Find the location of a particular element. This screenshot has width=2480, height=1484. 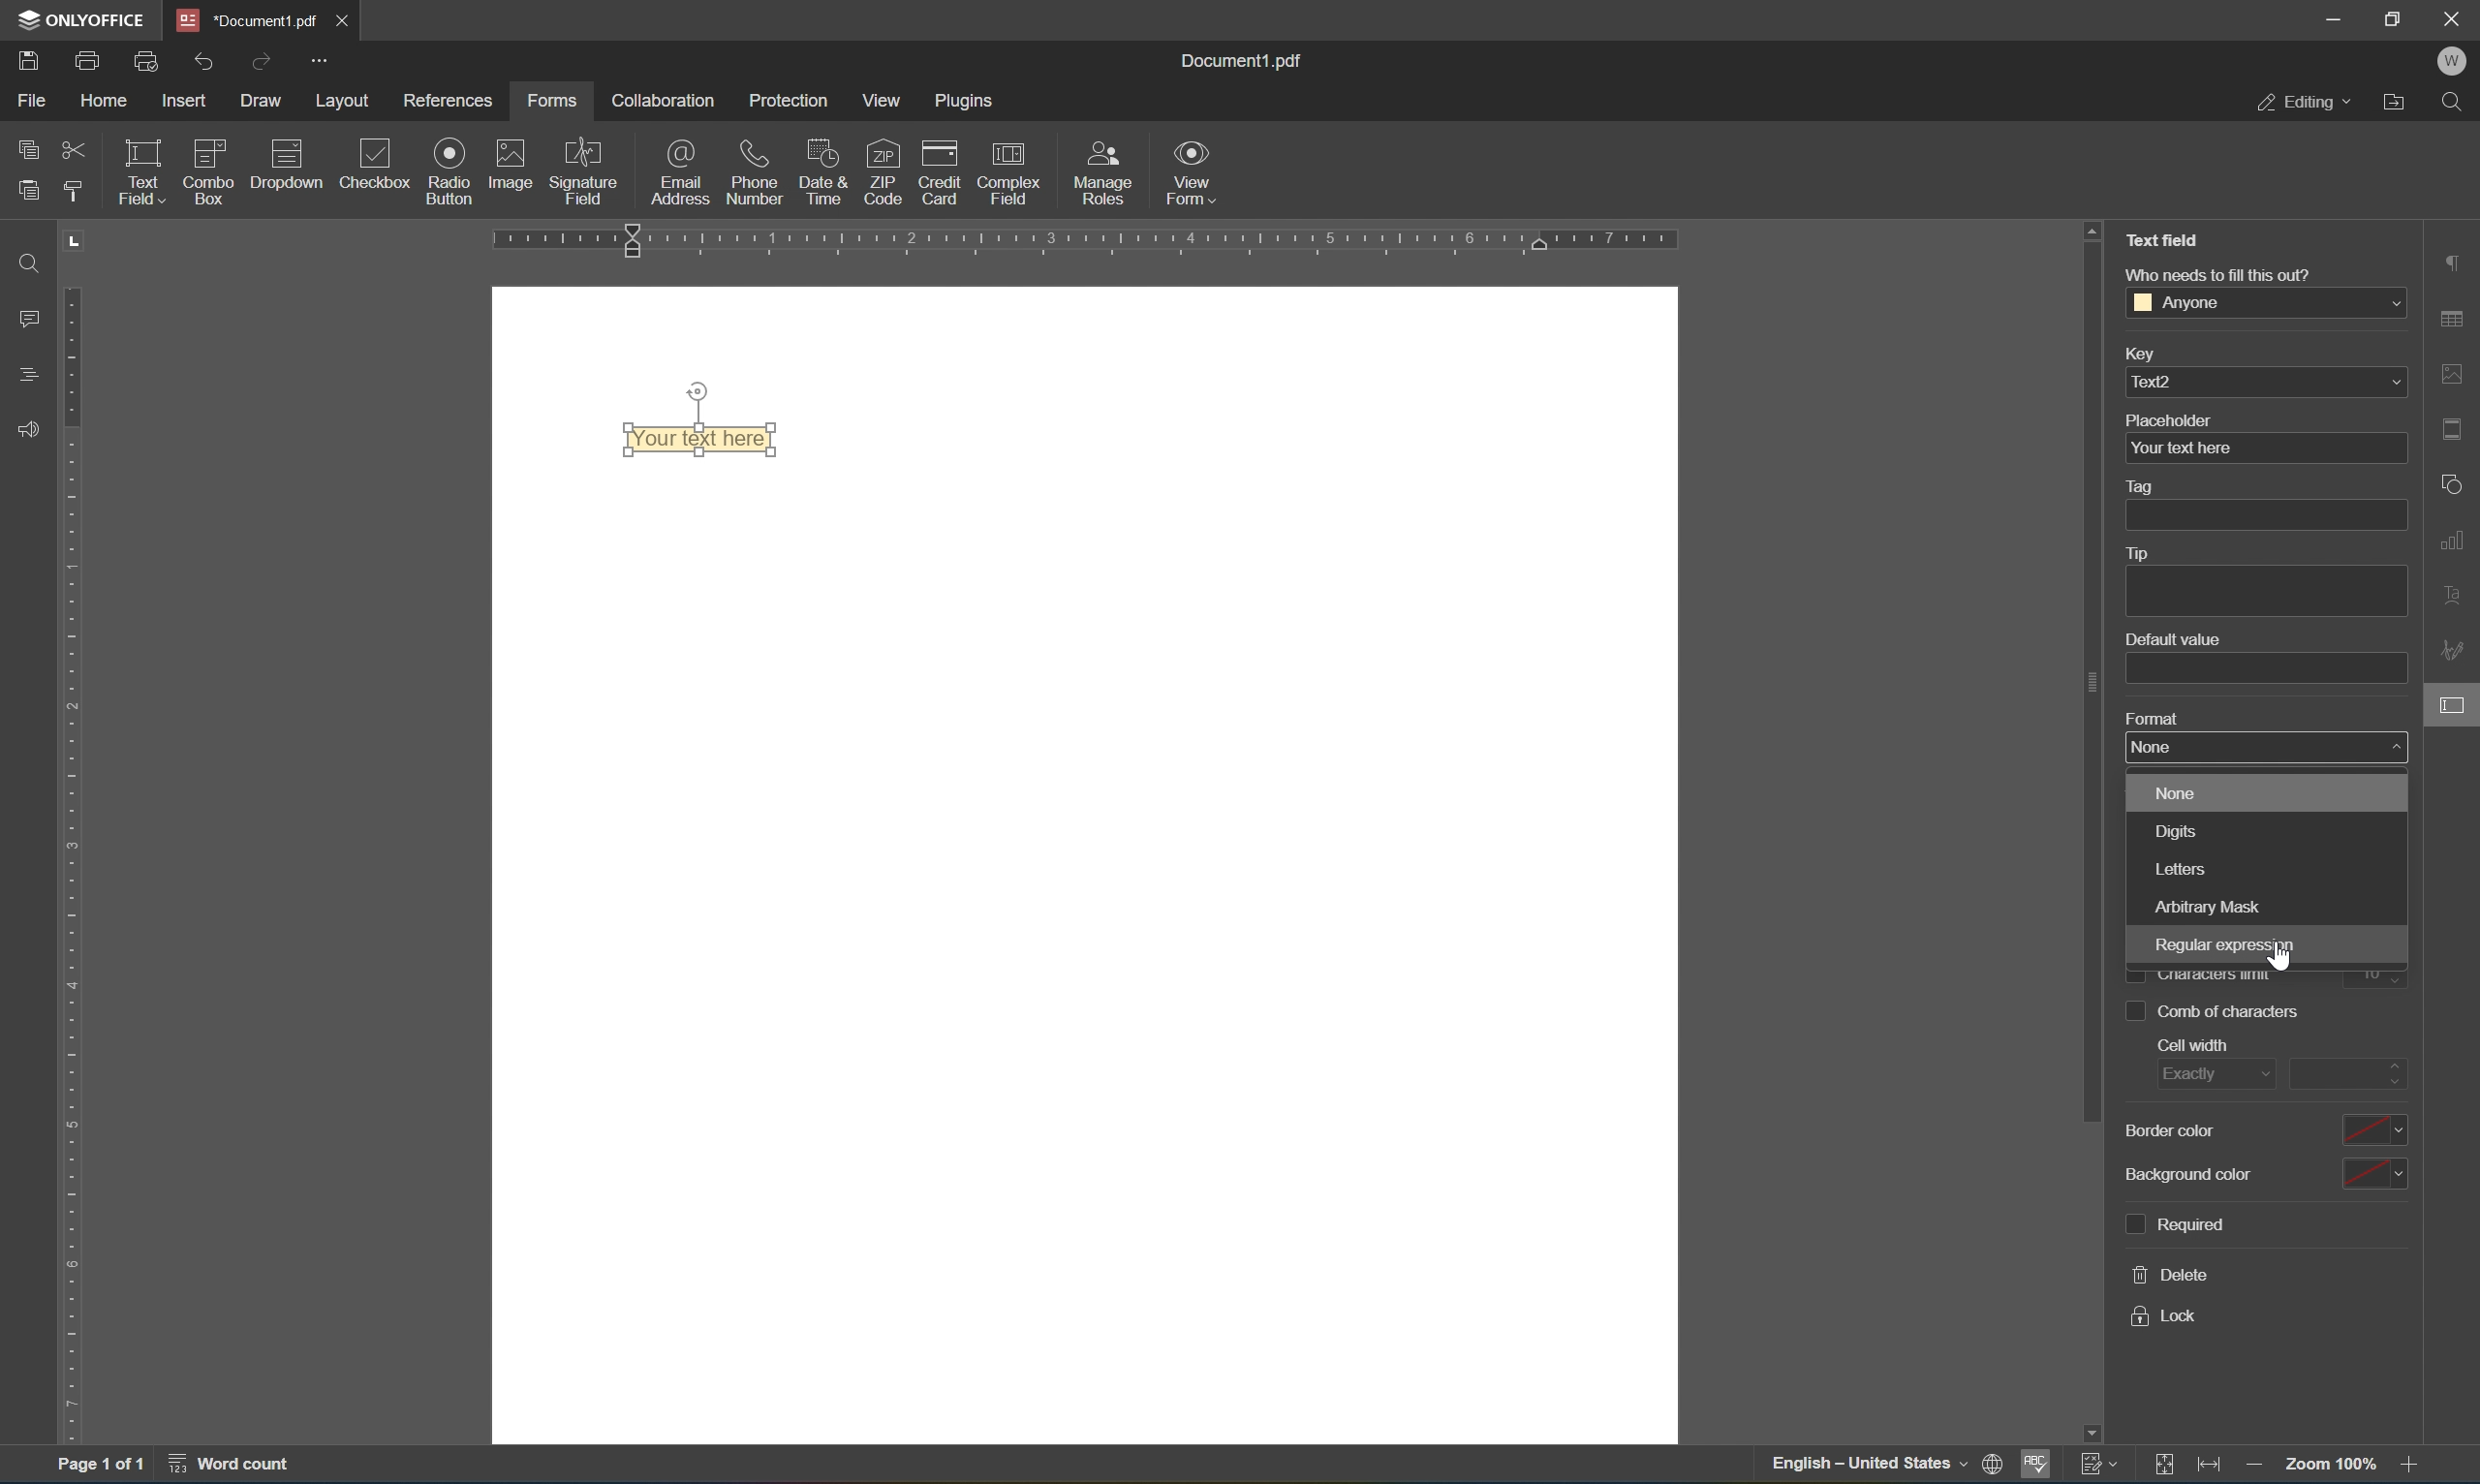

Cursor is located at coordinates (2281, 960).